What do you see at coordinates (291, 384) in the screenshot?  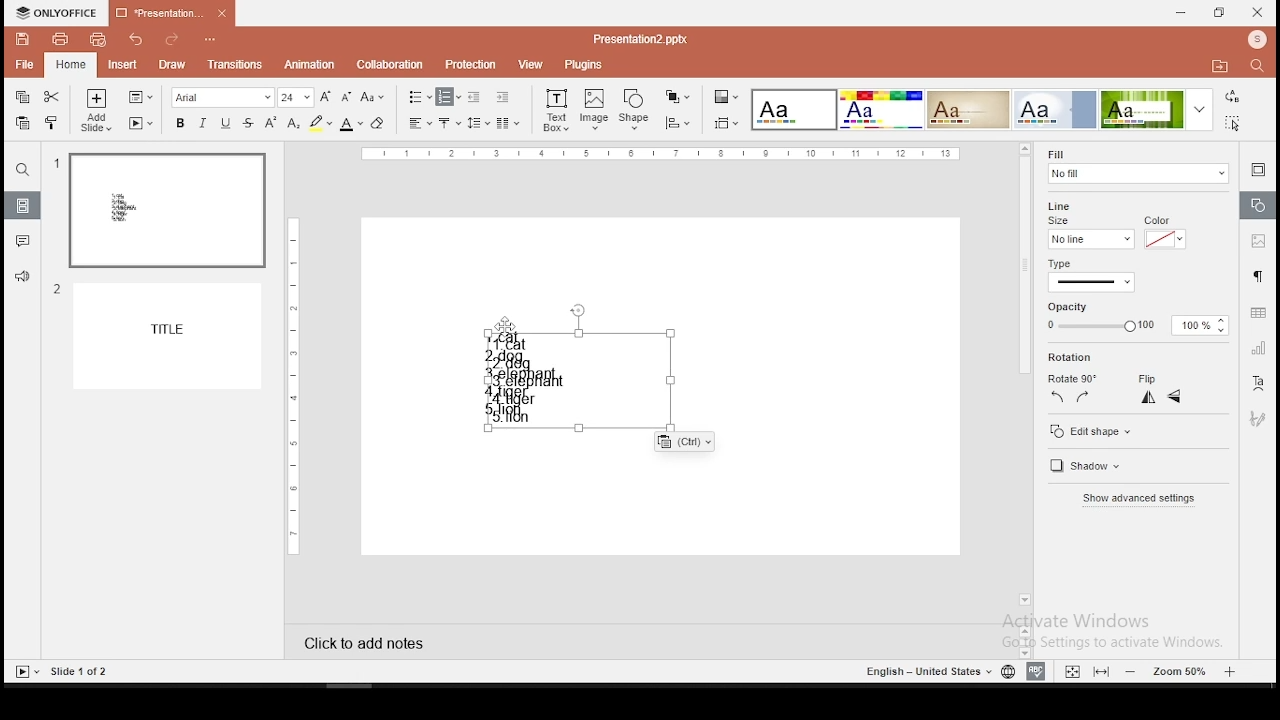 I see `scale` at bounding box center [291, 384].